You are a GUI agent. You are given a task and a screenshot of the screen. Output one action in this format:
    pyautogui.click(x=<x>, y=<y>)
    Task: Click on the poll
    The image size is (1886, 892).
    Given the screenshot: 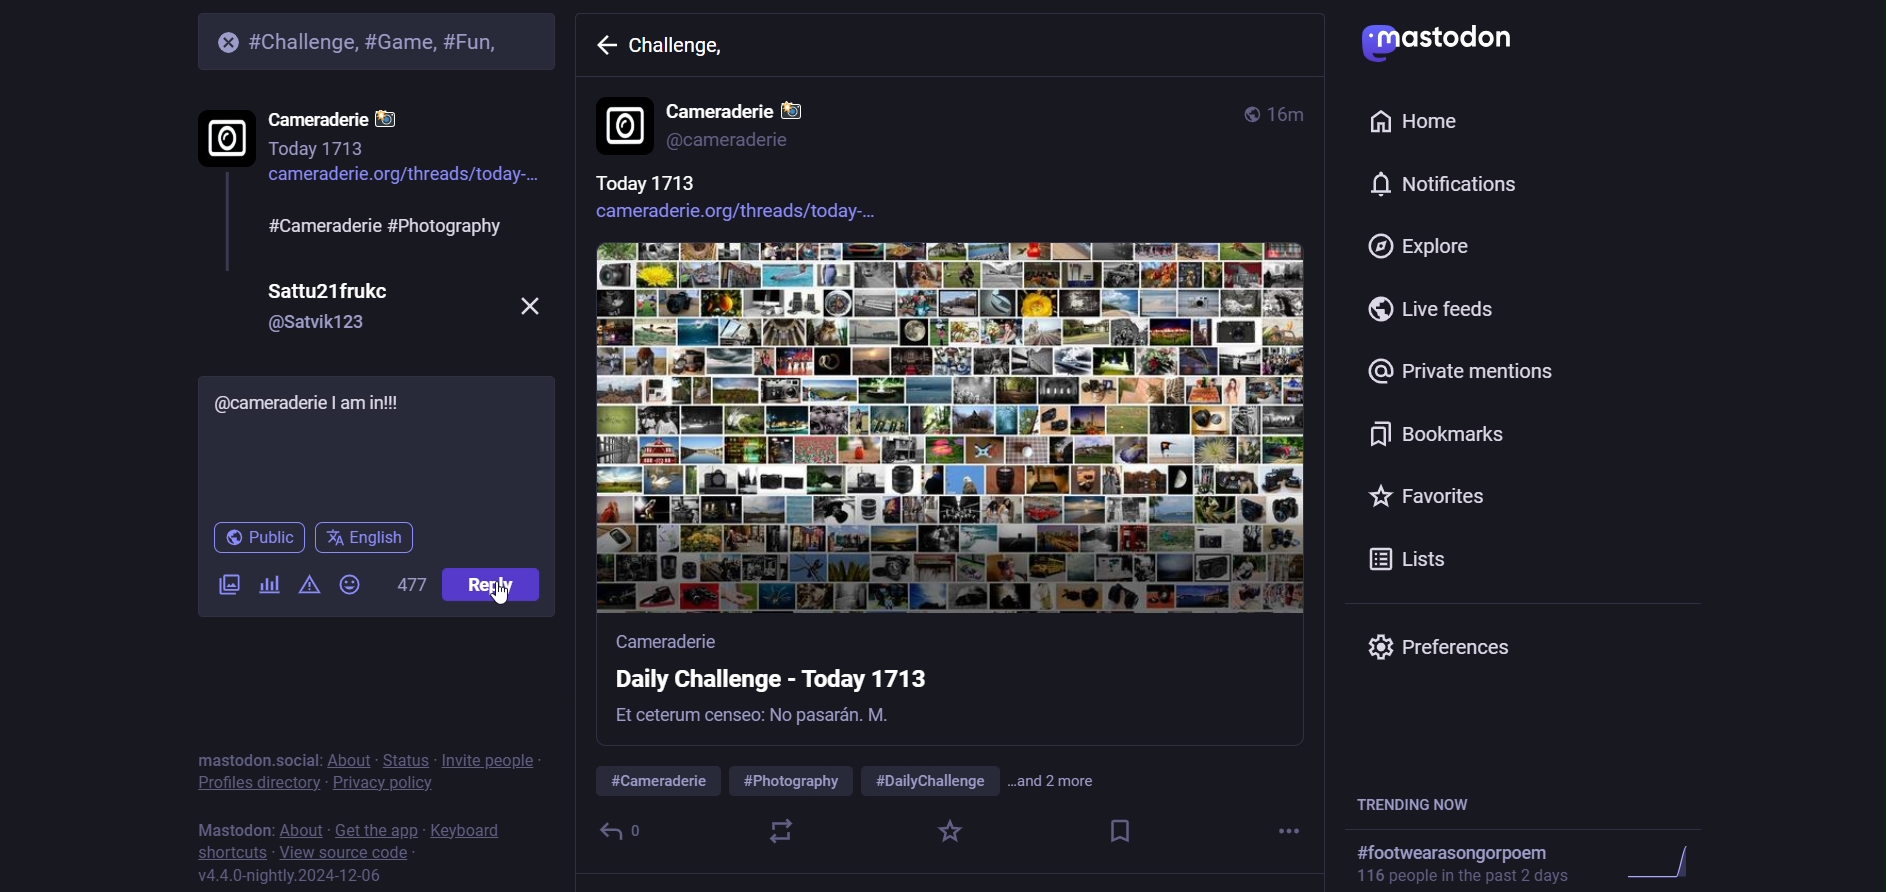 What is the action you would take?
    pyautogui.click(x=265, y=582)
    